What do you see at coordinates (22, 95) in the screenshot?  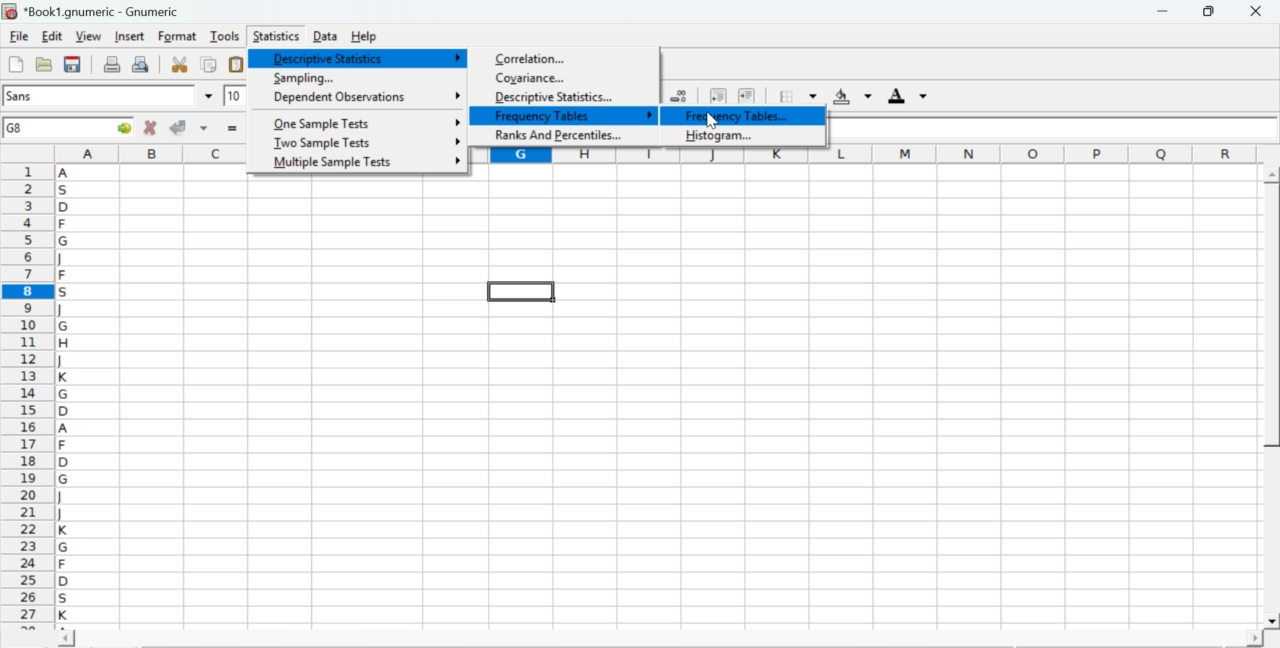 I see `font` at bounding box center [22, 95].